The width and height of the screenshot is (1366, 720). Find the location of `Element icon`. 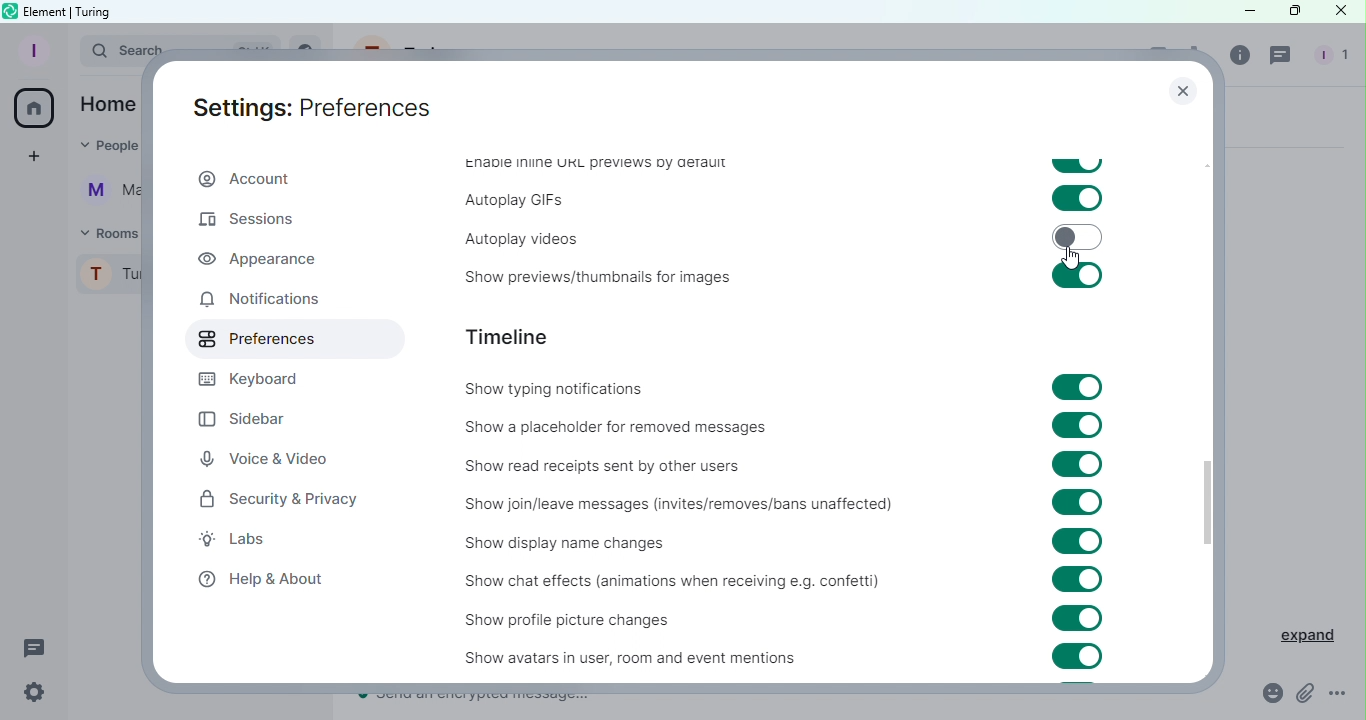

Element icon is located at coordinates (9, 11).